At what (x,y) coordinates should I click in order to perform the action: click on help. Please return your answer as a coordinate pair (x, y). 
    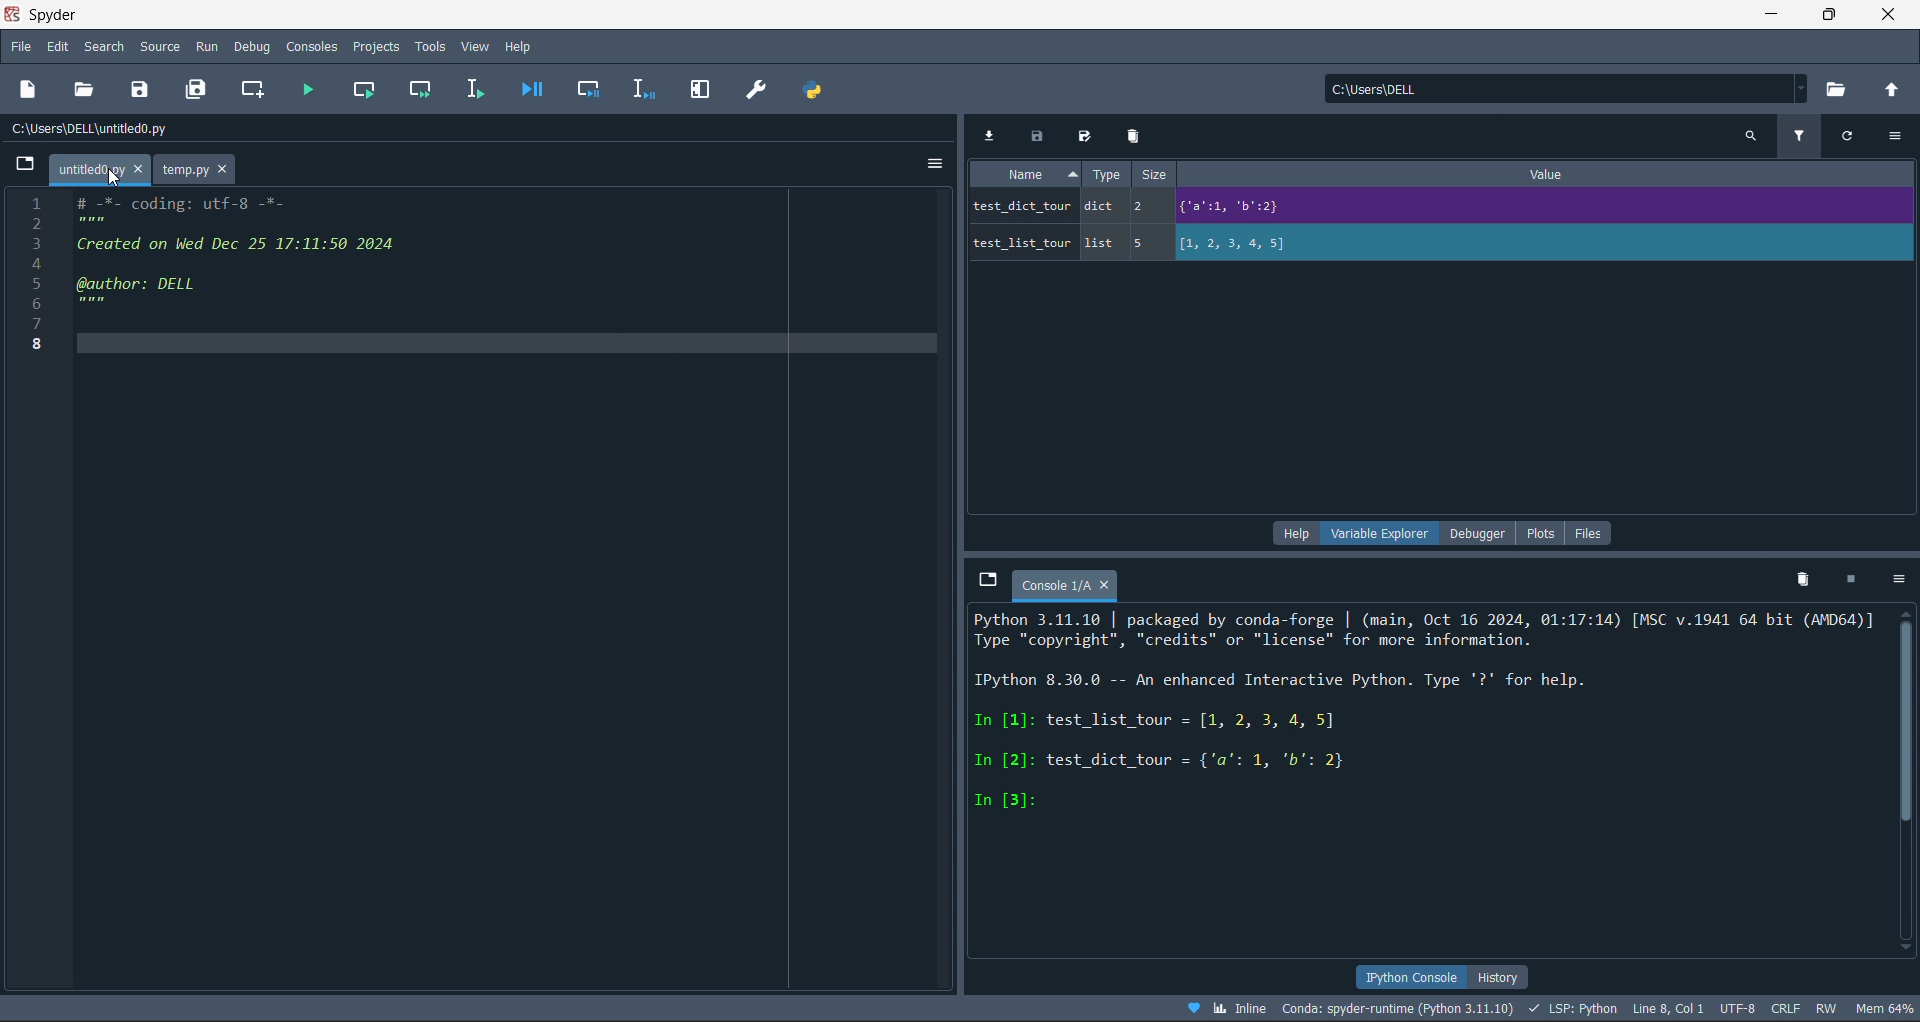
    Looking at the image, I should click on (518, 45).